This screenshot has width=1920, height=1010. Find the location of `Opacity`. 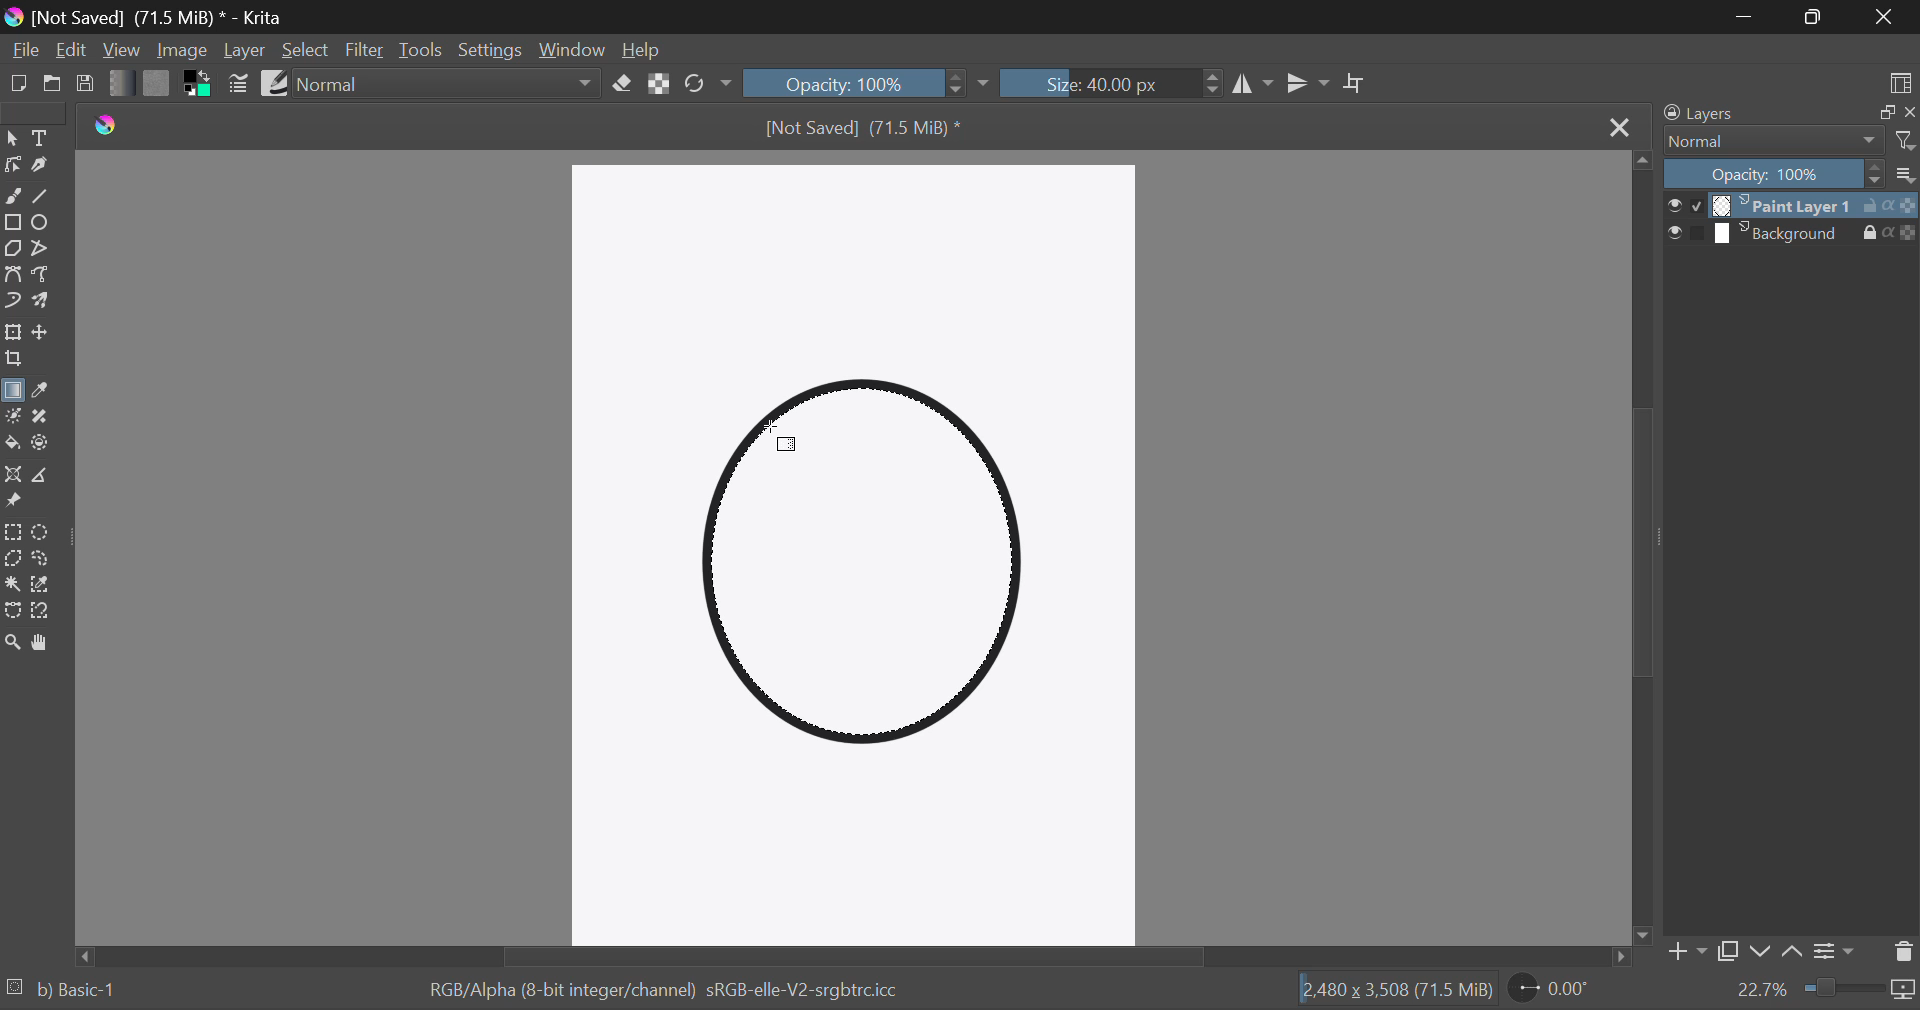

Opacity is located at coordinates (1771, 175).